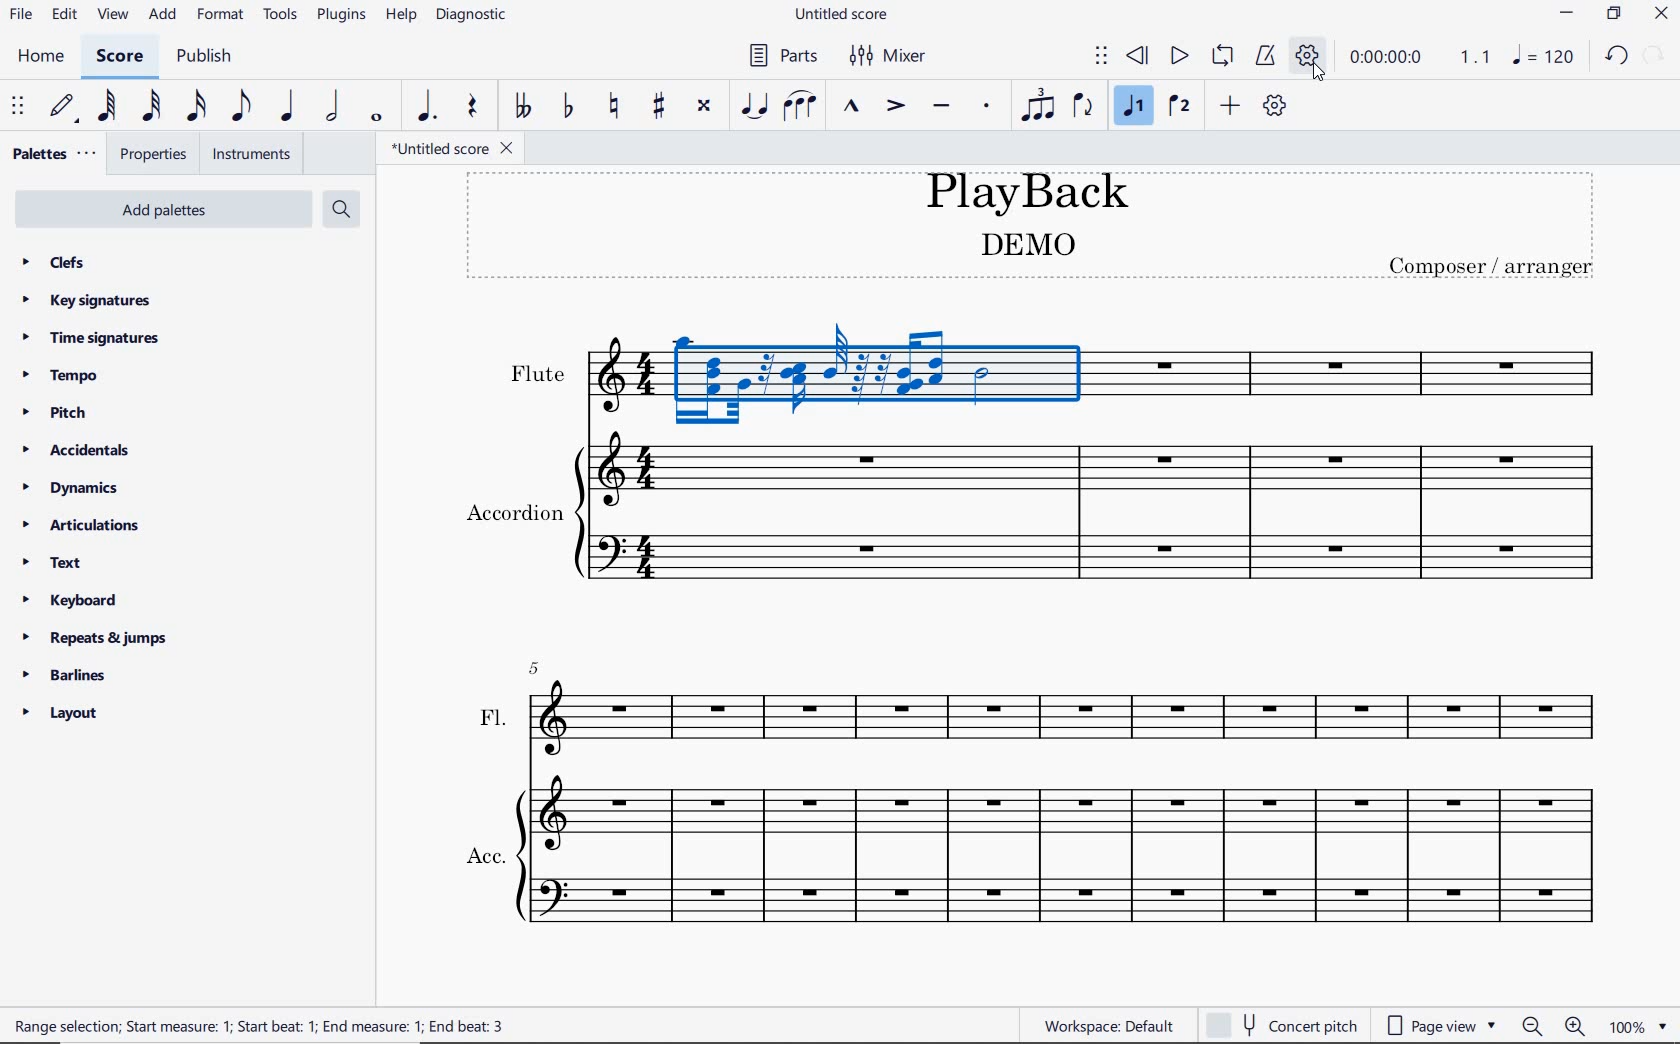 This screenshot has width=1680, height=1044. Describe the element at coordinates (1654, 54) in the screenshot. I see `redo` at that location.